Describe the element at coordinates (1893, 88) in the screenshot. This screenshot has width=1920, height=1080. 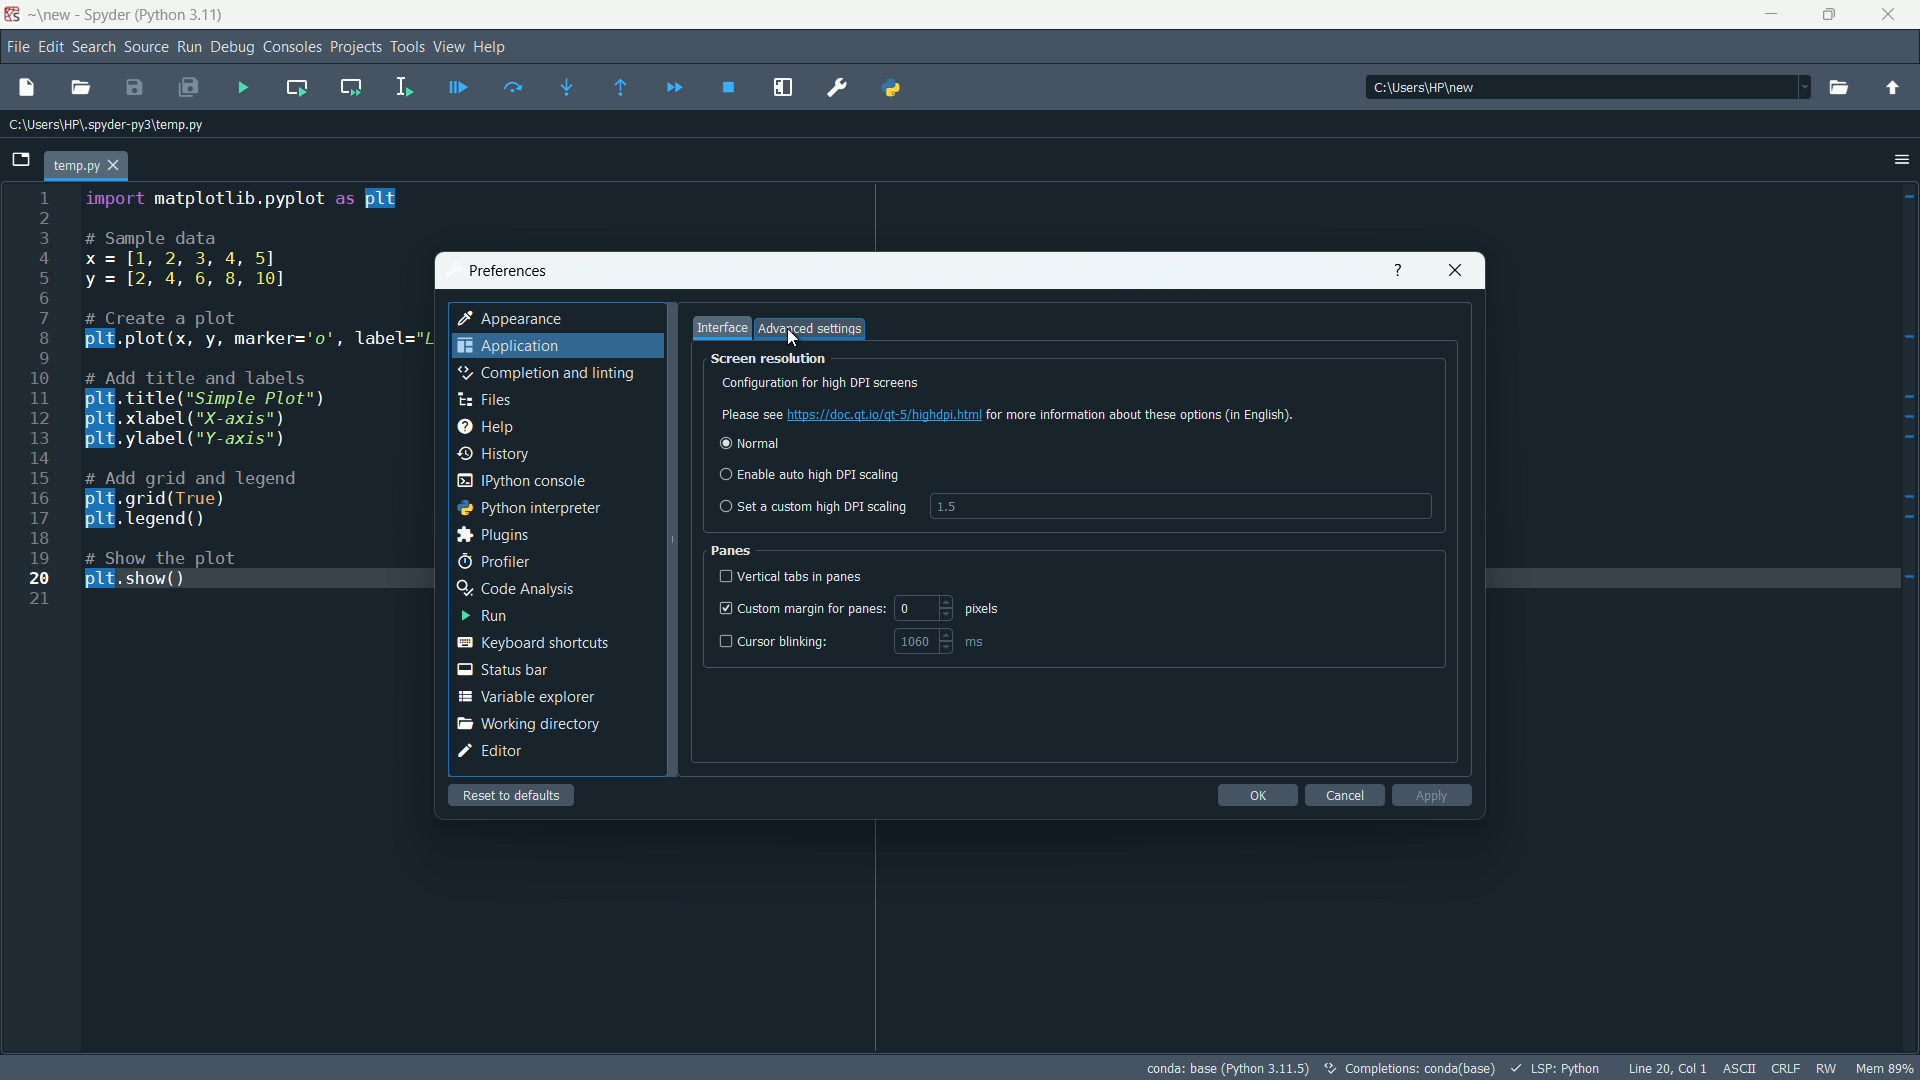
I see `parent directory` at that location.